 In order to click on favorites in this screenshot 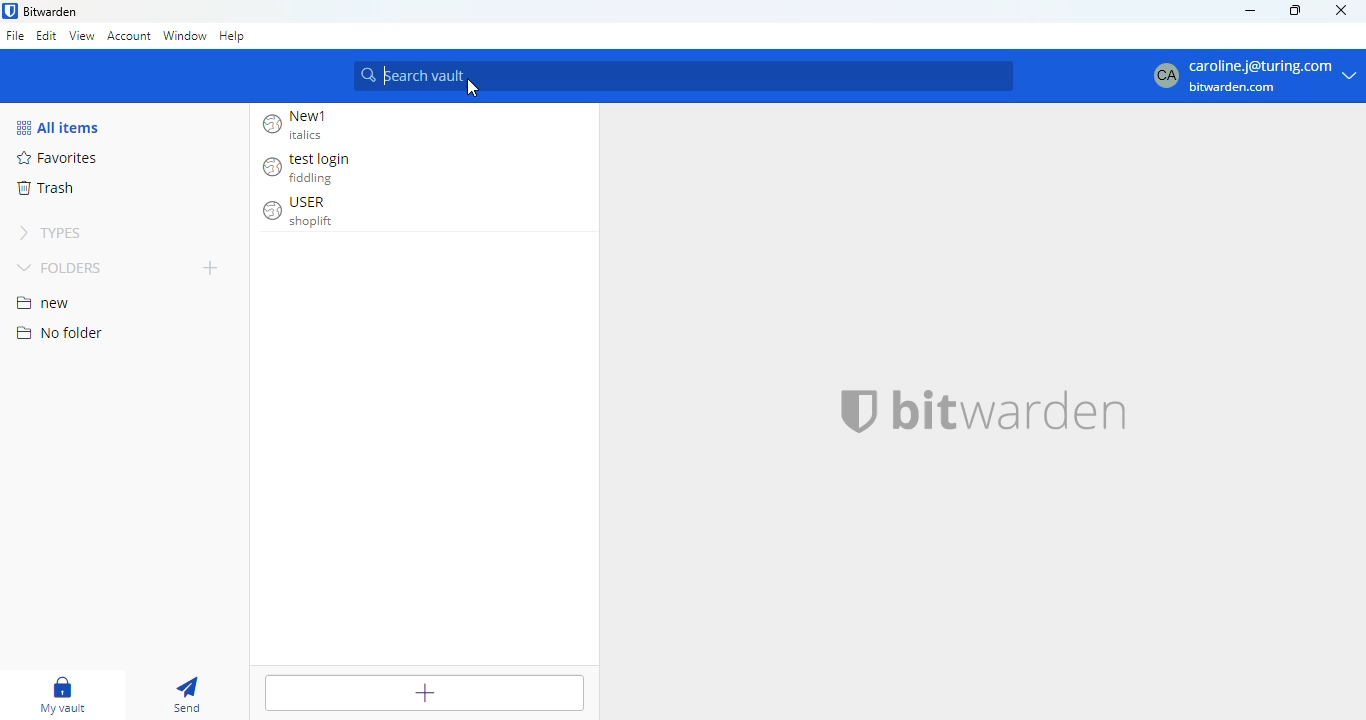, I will do `click(59, 157)`.